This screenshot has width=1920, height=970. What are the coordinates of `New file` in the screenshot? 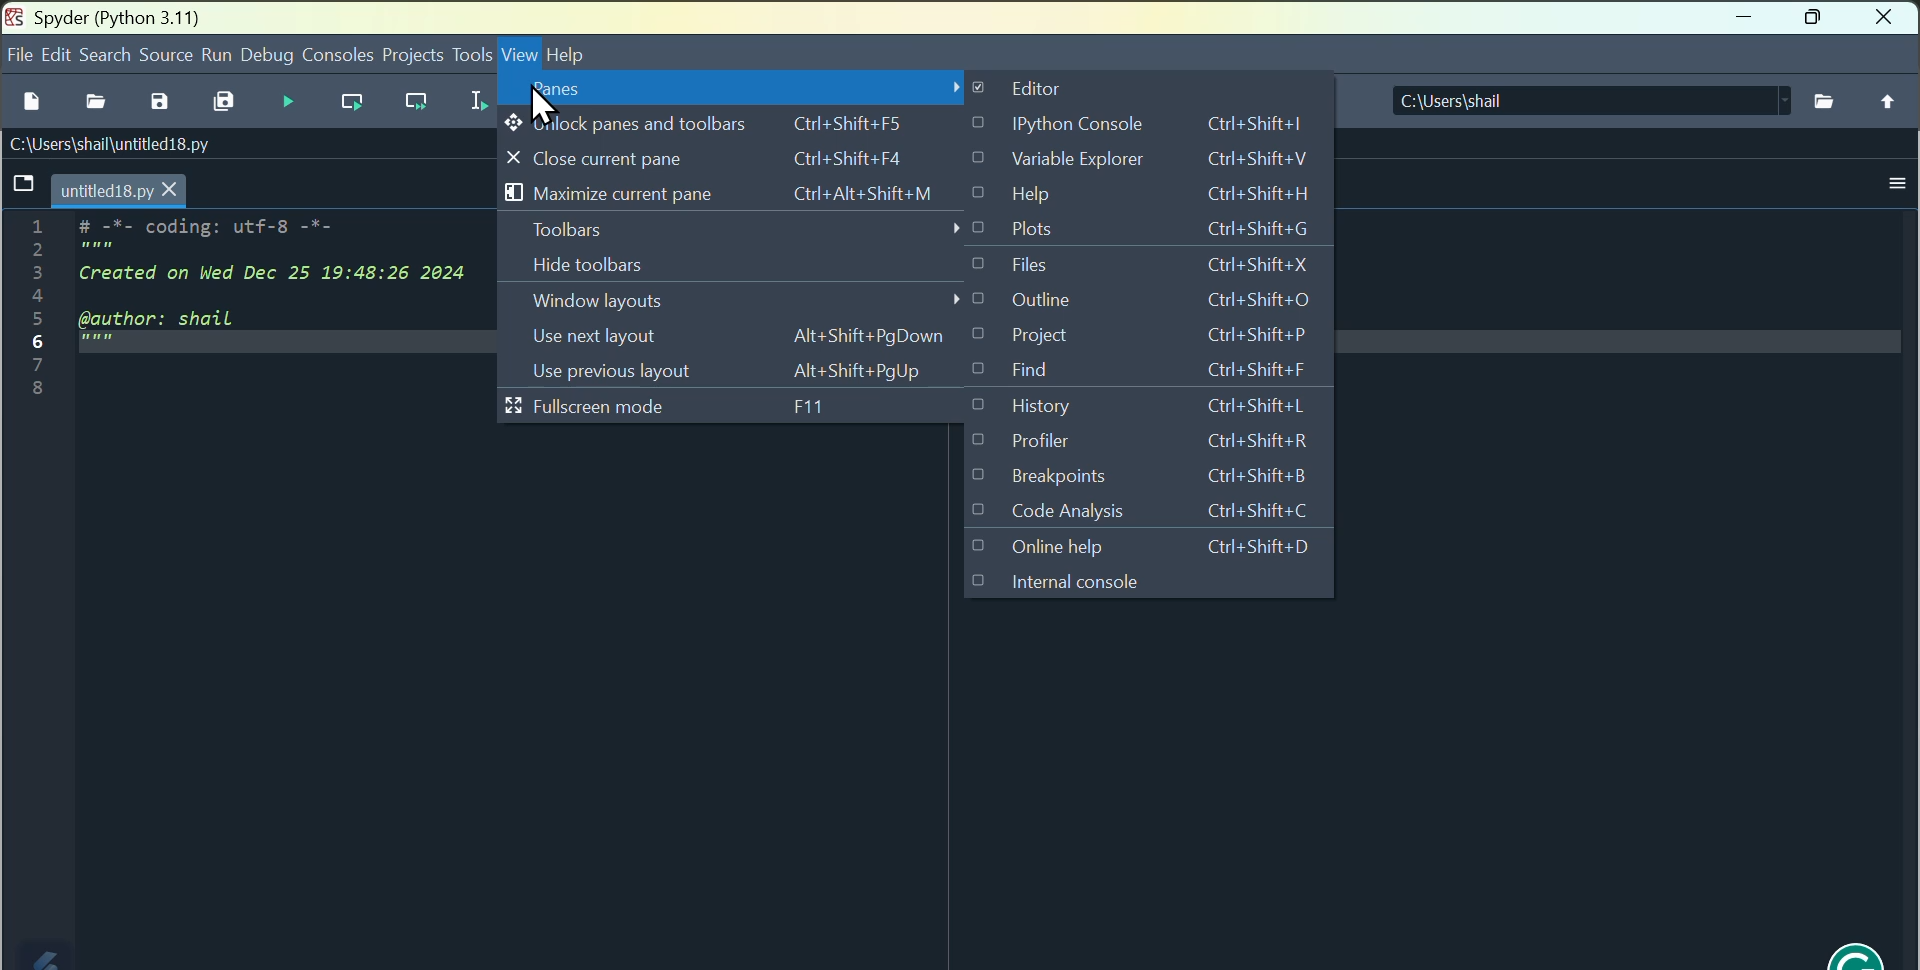 It's located at (31, 100).